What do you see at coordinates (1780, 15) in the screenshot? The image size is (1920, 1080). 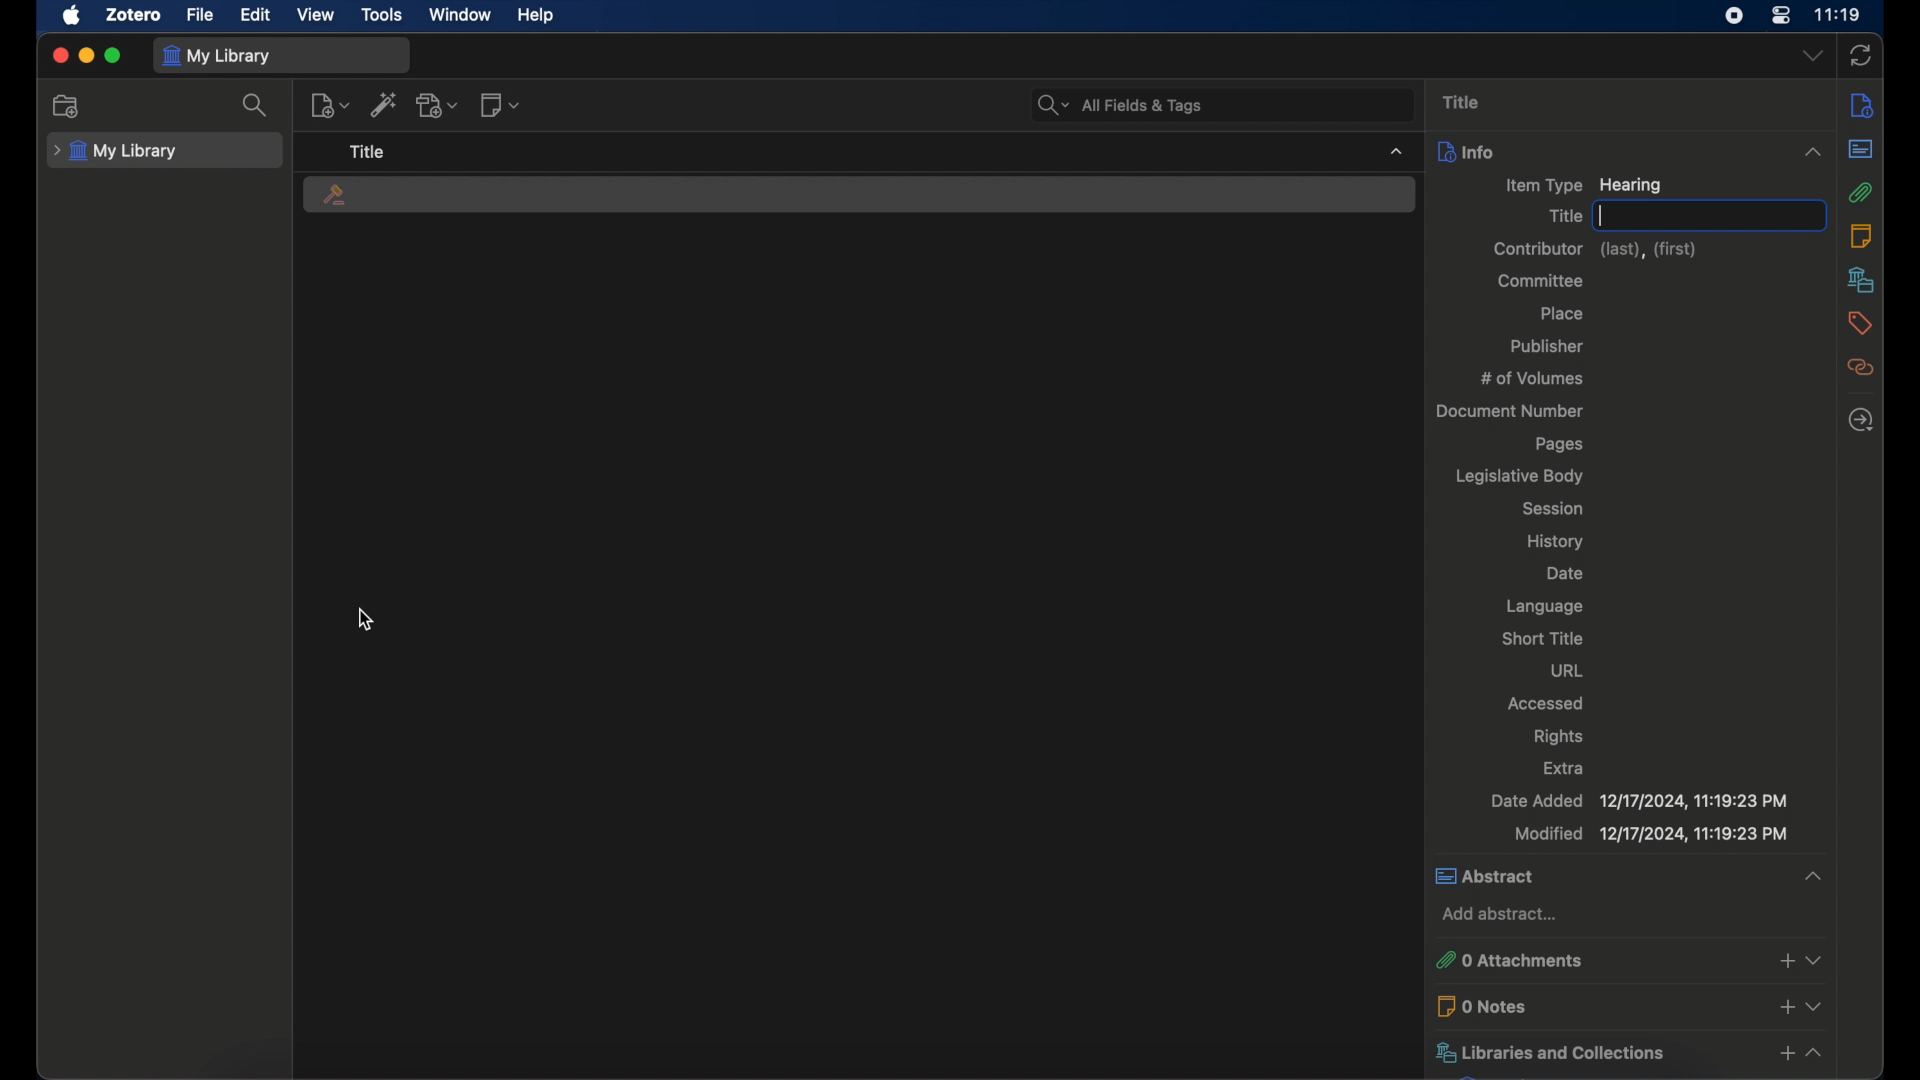 I see `control center` at bounding box center [1780, 15].